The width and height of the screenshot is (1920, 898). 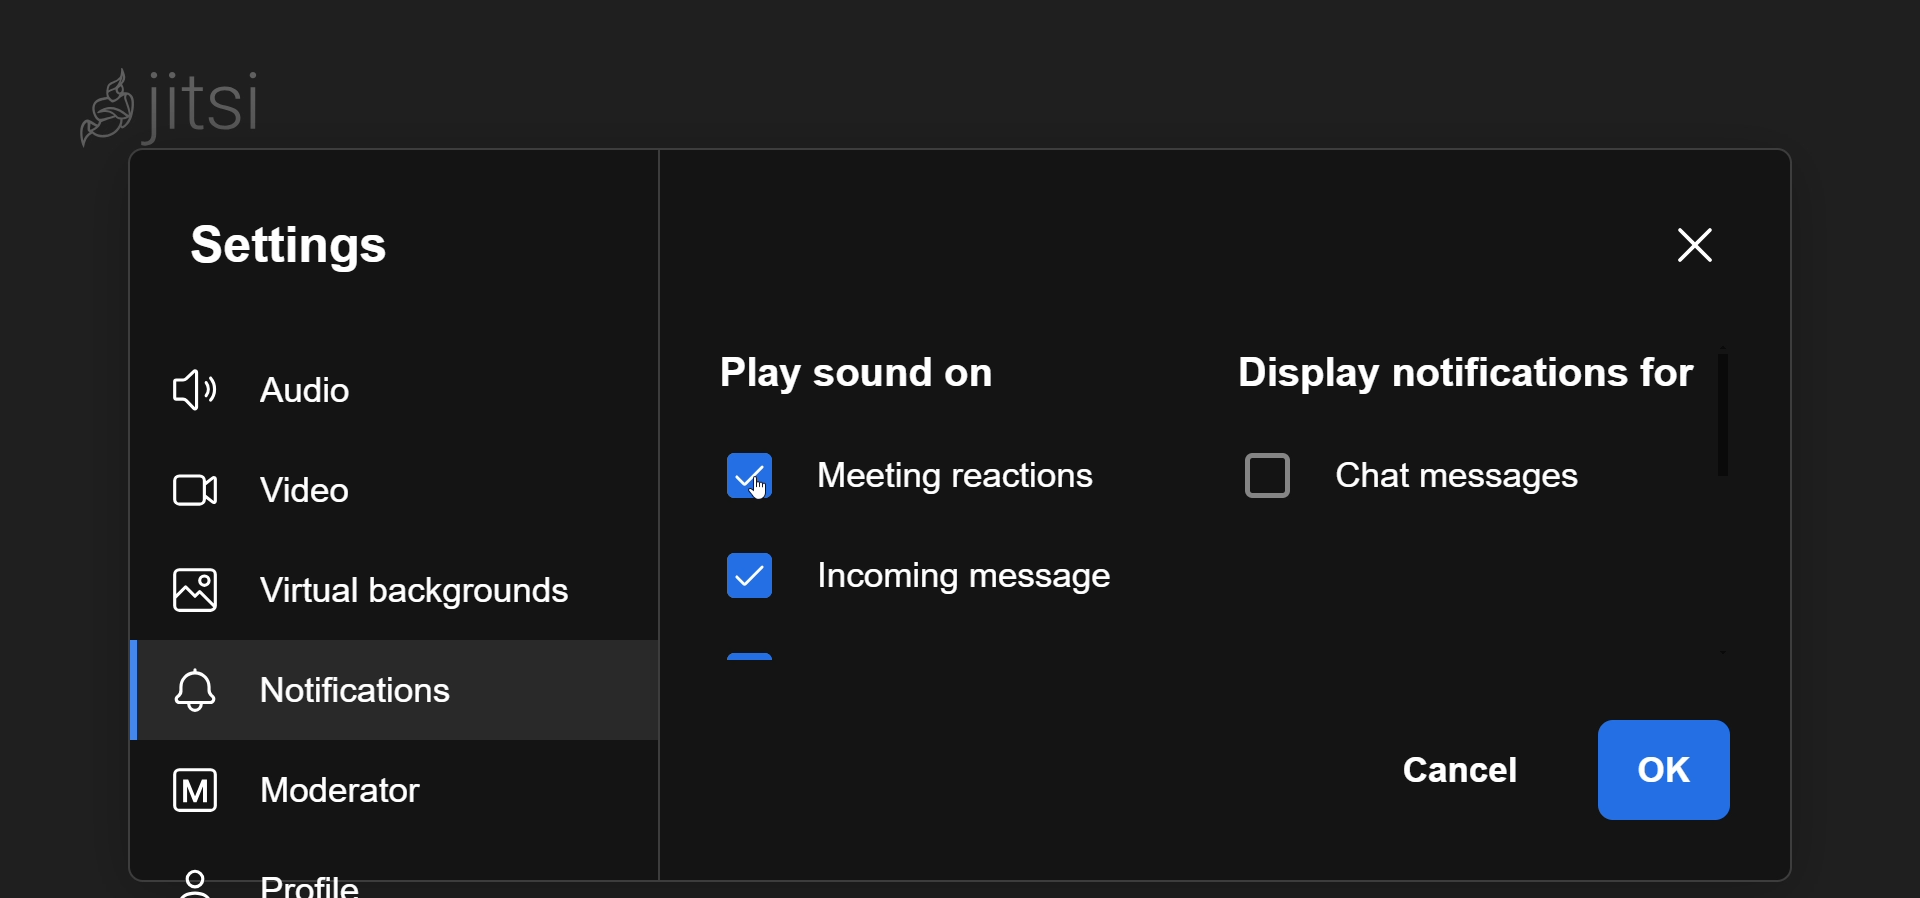 I want to click on audio, so click(x=300, y=398).